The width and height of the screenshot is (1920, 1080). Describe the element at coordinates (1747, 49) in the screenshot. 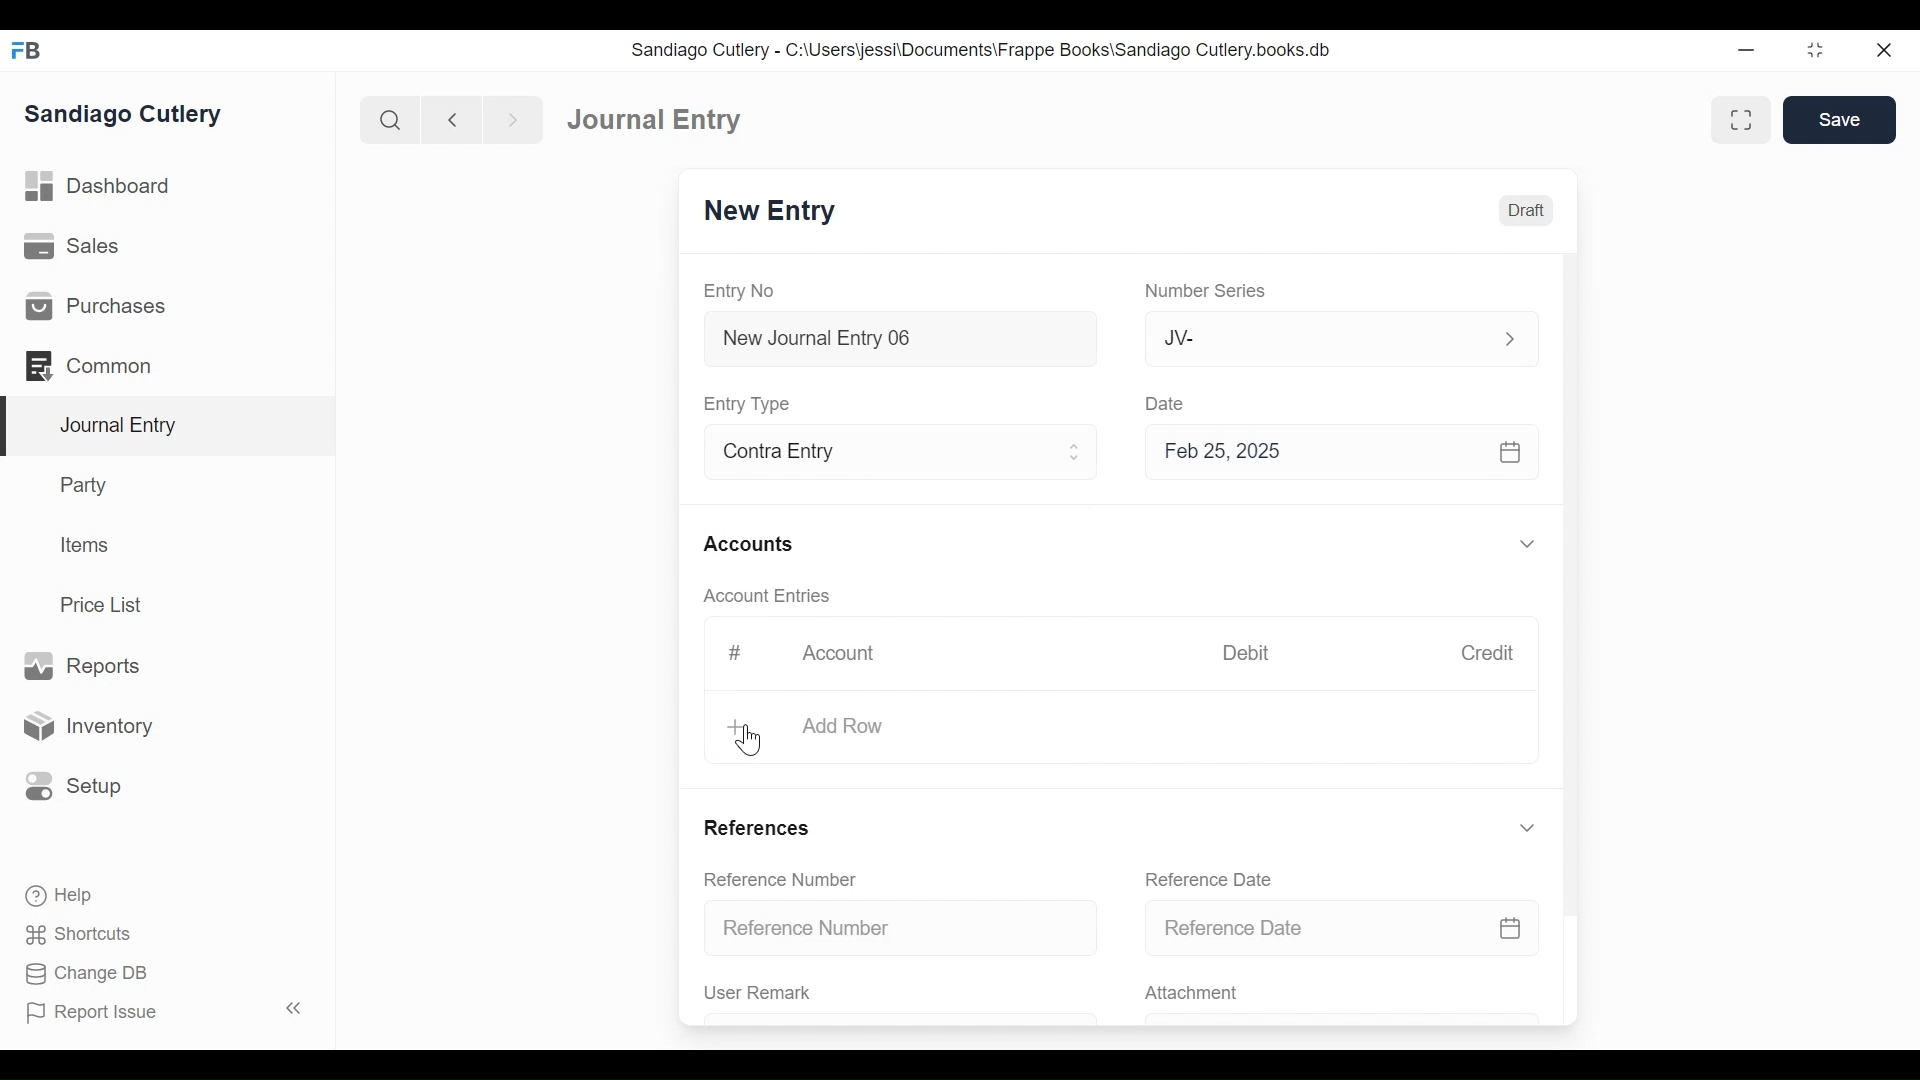

I see `minimize` at that location.